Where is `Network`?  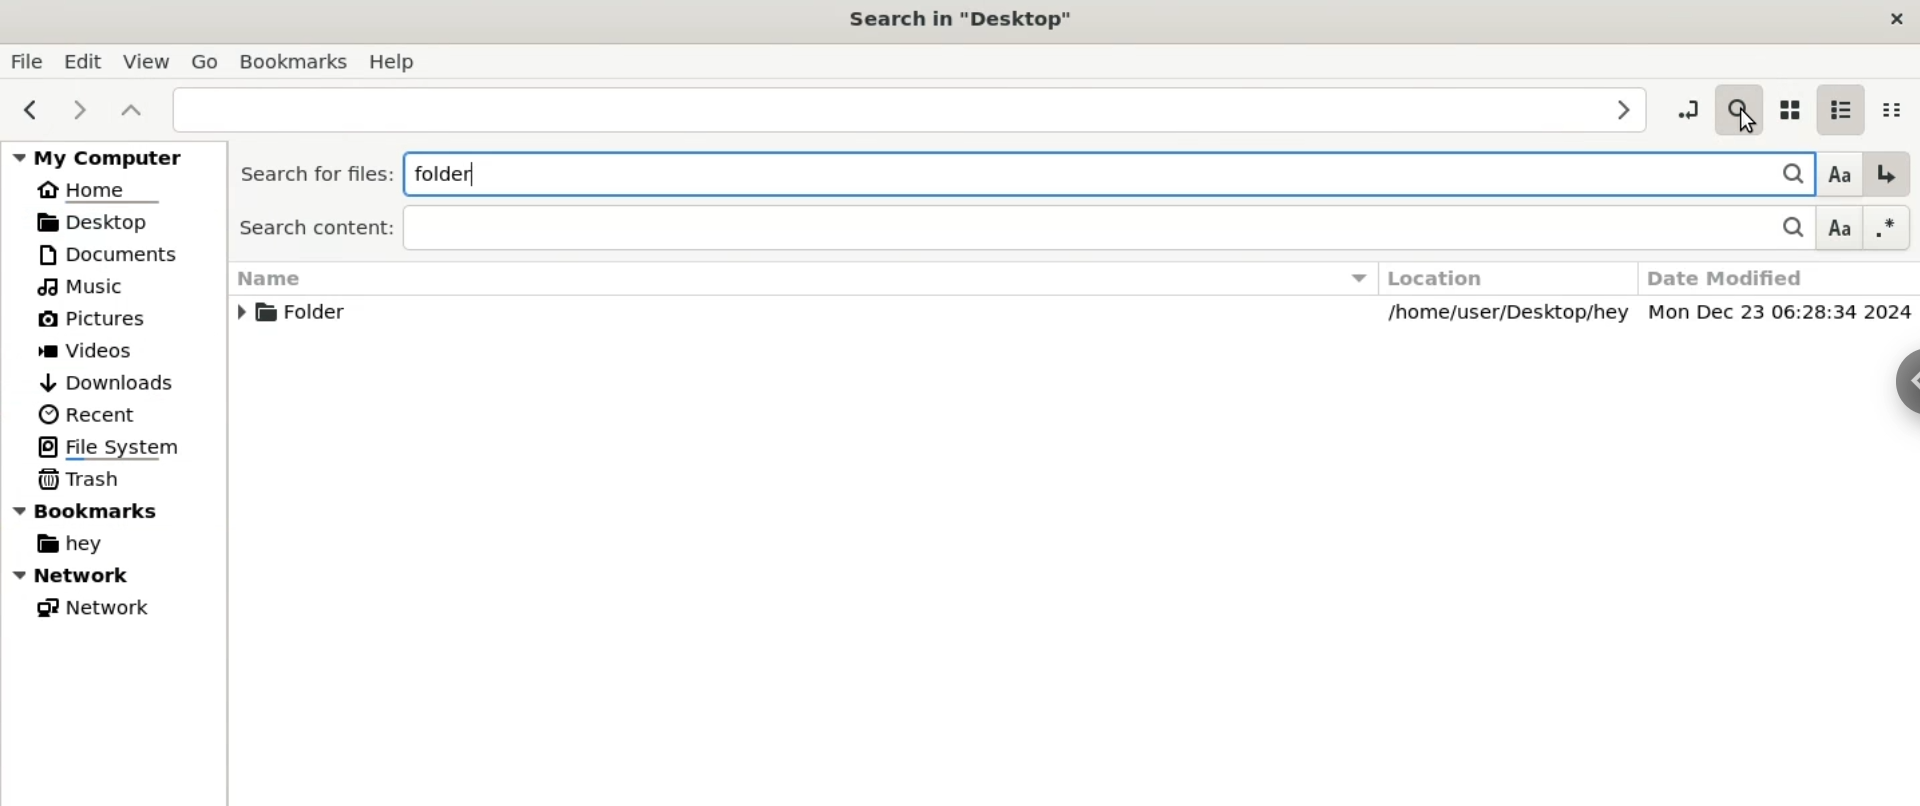
Network is located at coordinates (114, 575).